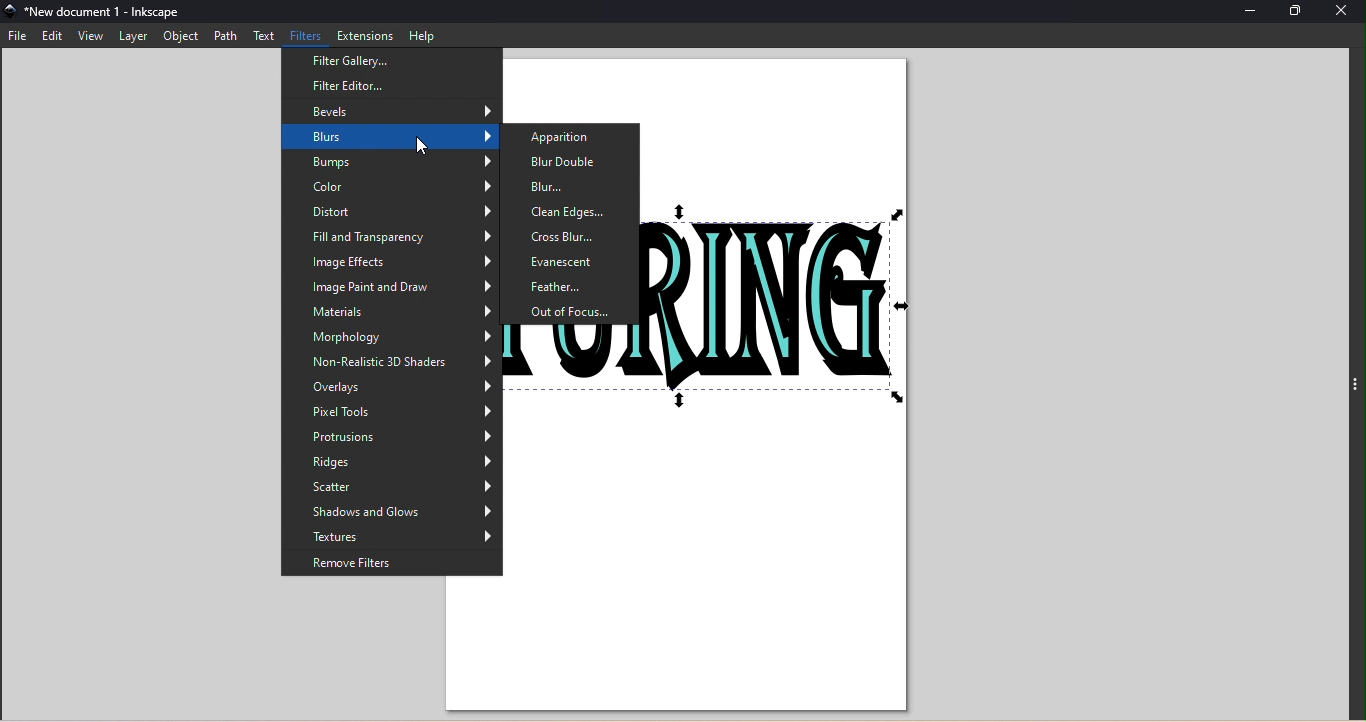 This screenshot has height=722, width=1366. I want to click on Textures, so click(390, 540).